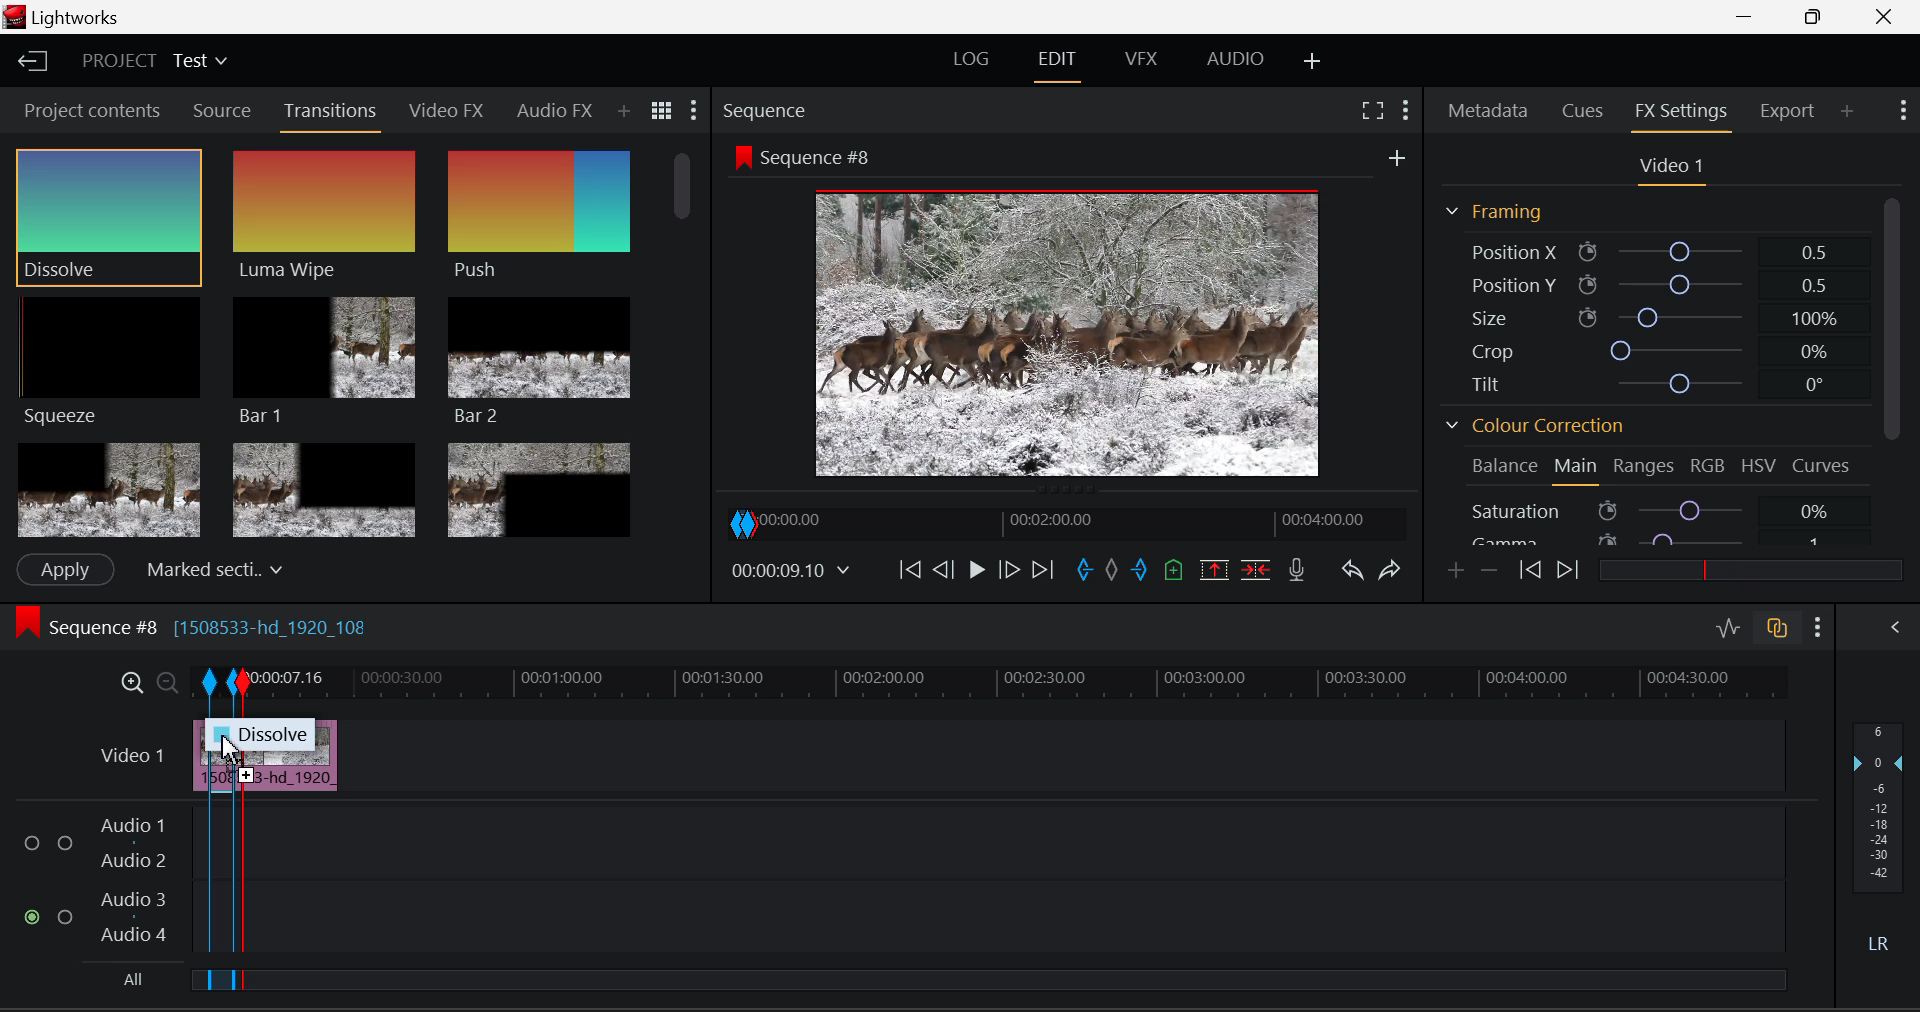 The width and height of the screenshot is (1920, 1012). What do you see at coordinates (790, 570) in the screenshot?
I see `Frame Time` at bounding box center [790, 570].